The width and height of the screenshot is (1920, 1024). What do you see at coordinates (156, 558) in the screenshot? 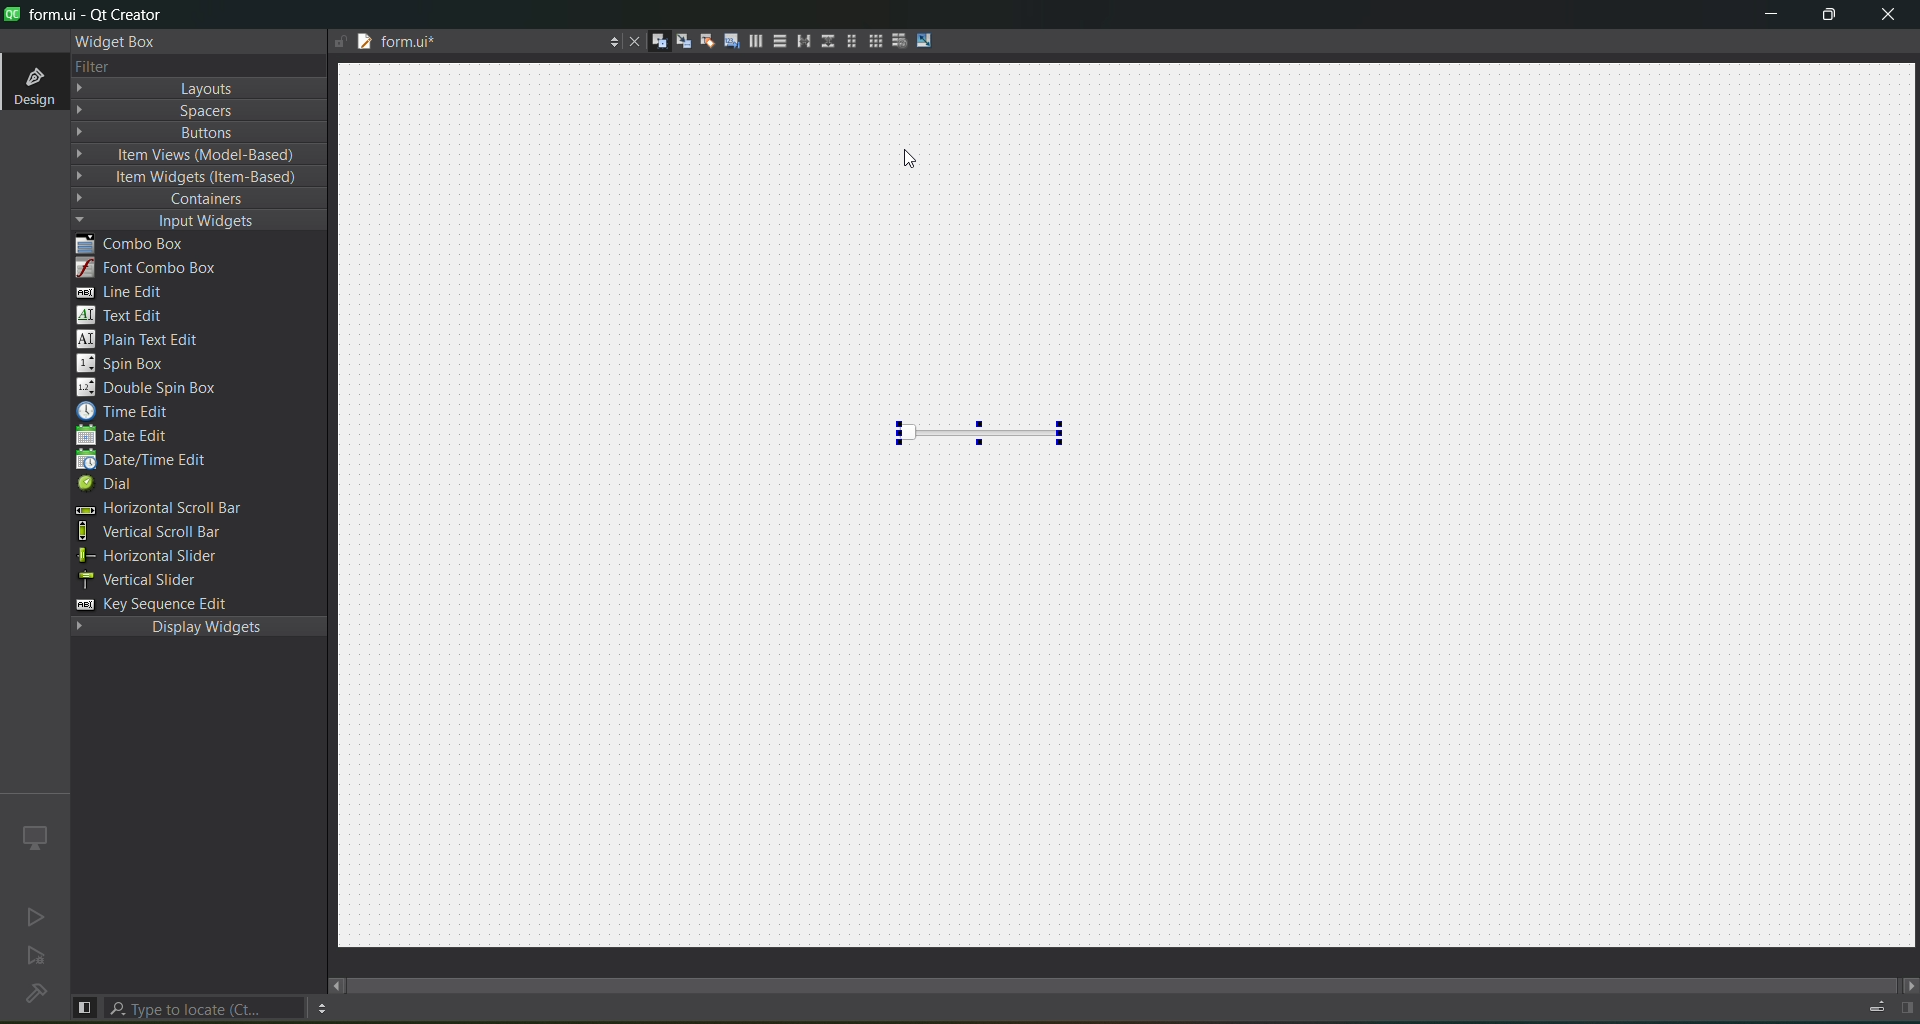
I see `horizontal slider` at bounding box center [156, 558].